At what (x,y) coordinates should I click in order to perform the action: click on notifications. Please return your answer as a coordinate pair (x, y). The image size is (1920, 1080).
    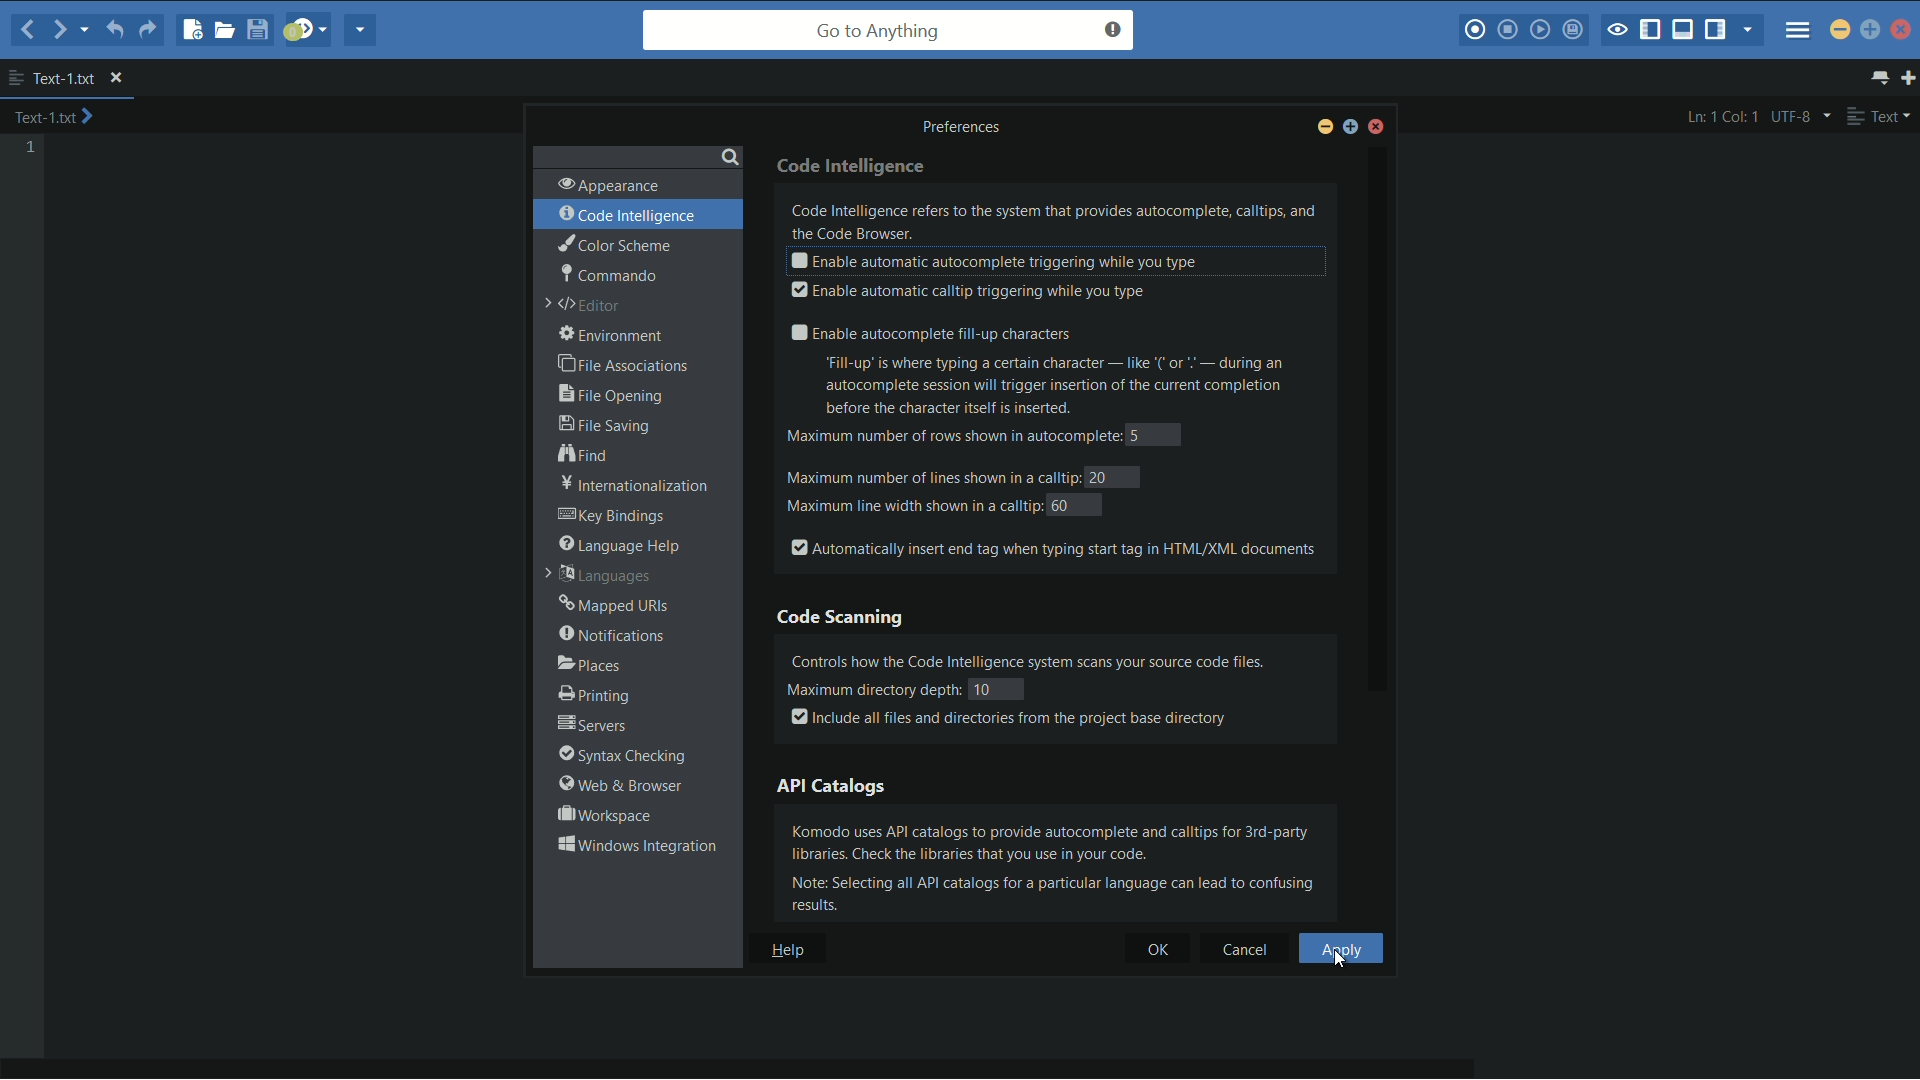
    Looking at the image, I should click on (611, 635).